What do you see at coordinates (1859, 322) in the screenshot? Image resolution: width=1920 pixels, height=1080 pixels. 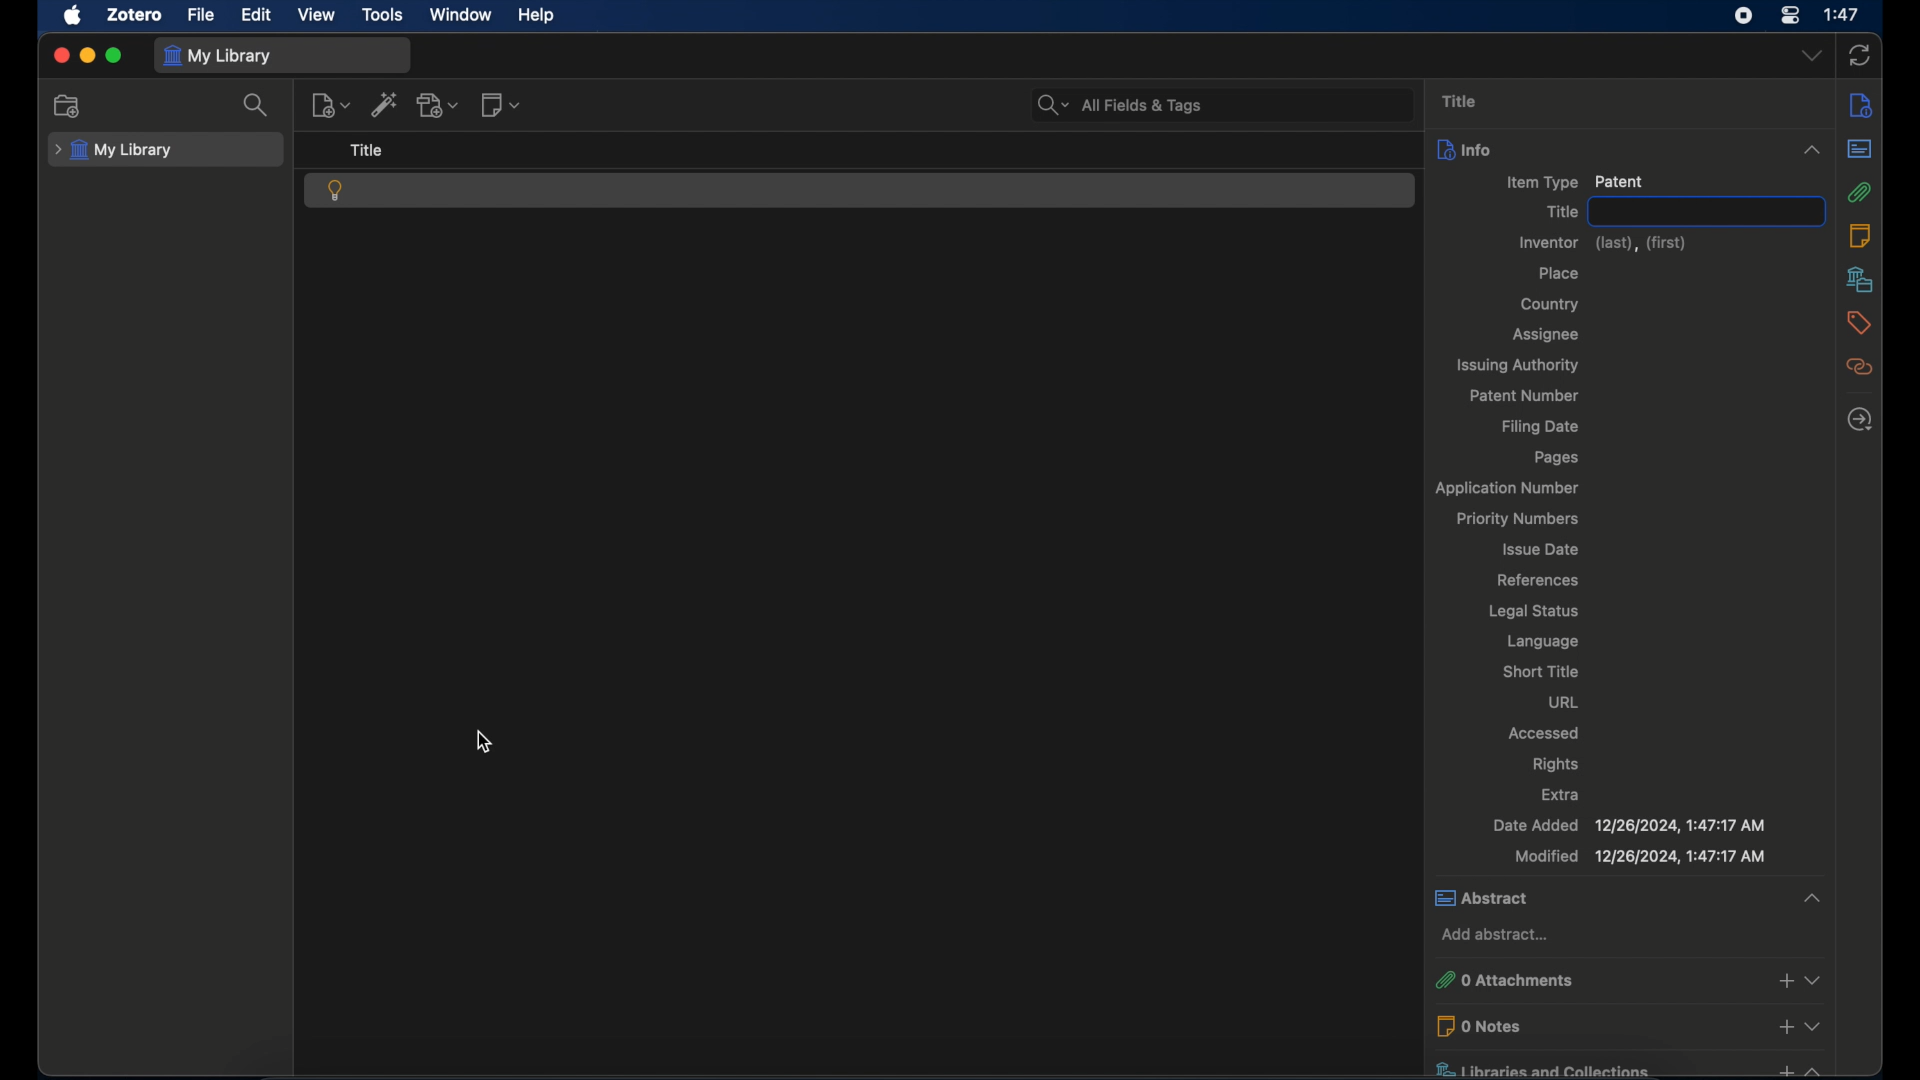 I see `tags` at bounding box center [1859, 322].